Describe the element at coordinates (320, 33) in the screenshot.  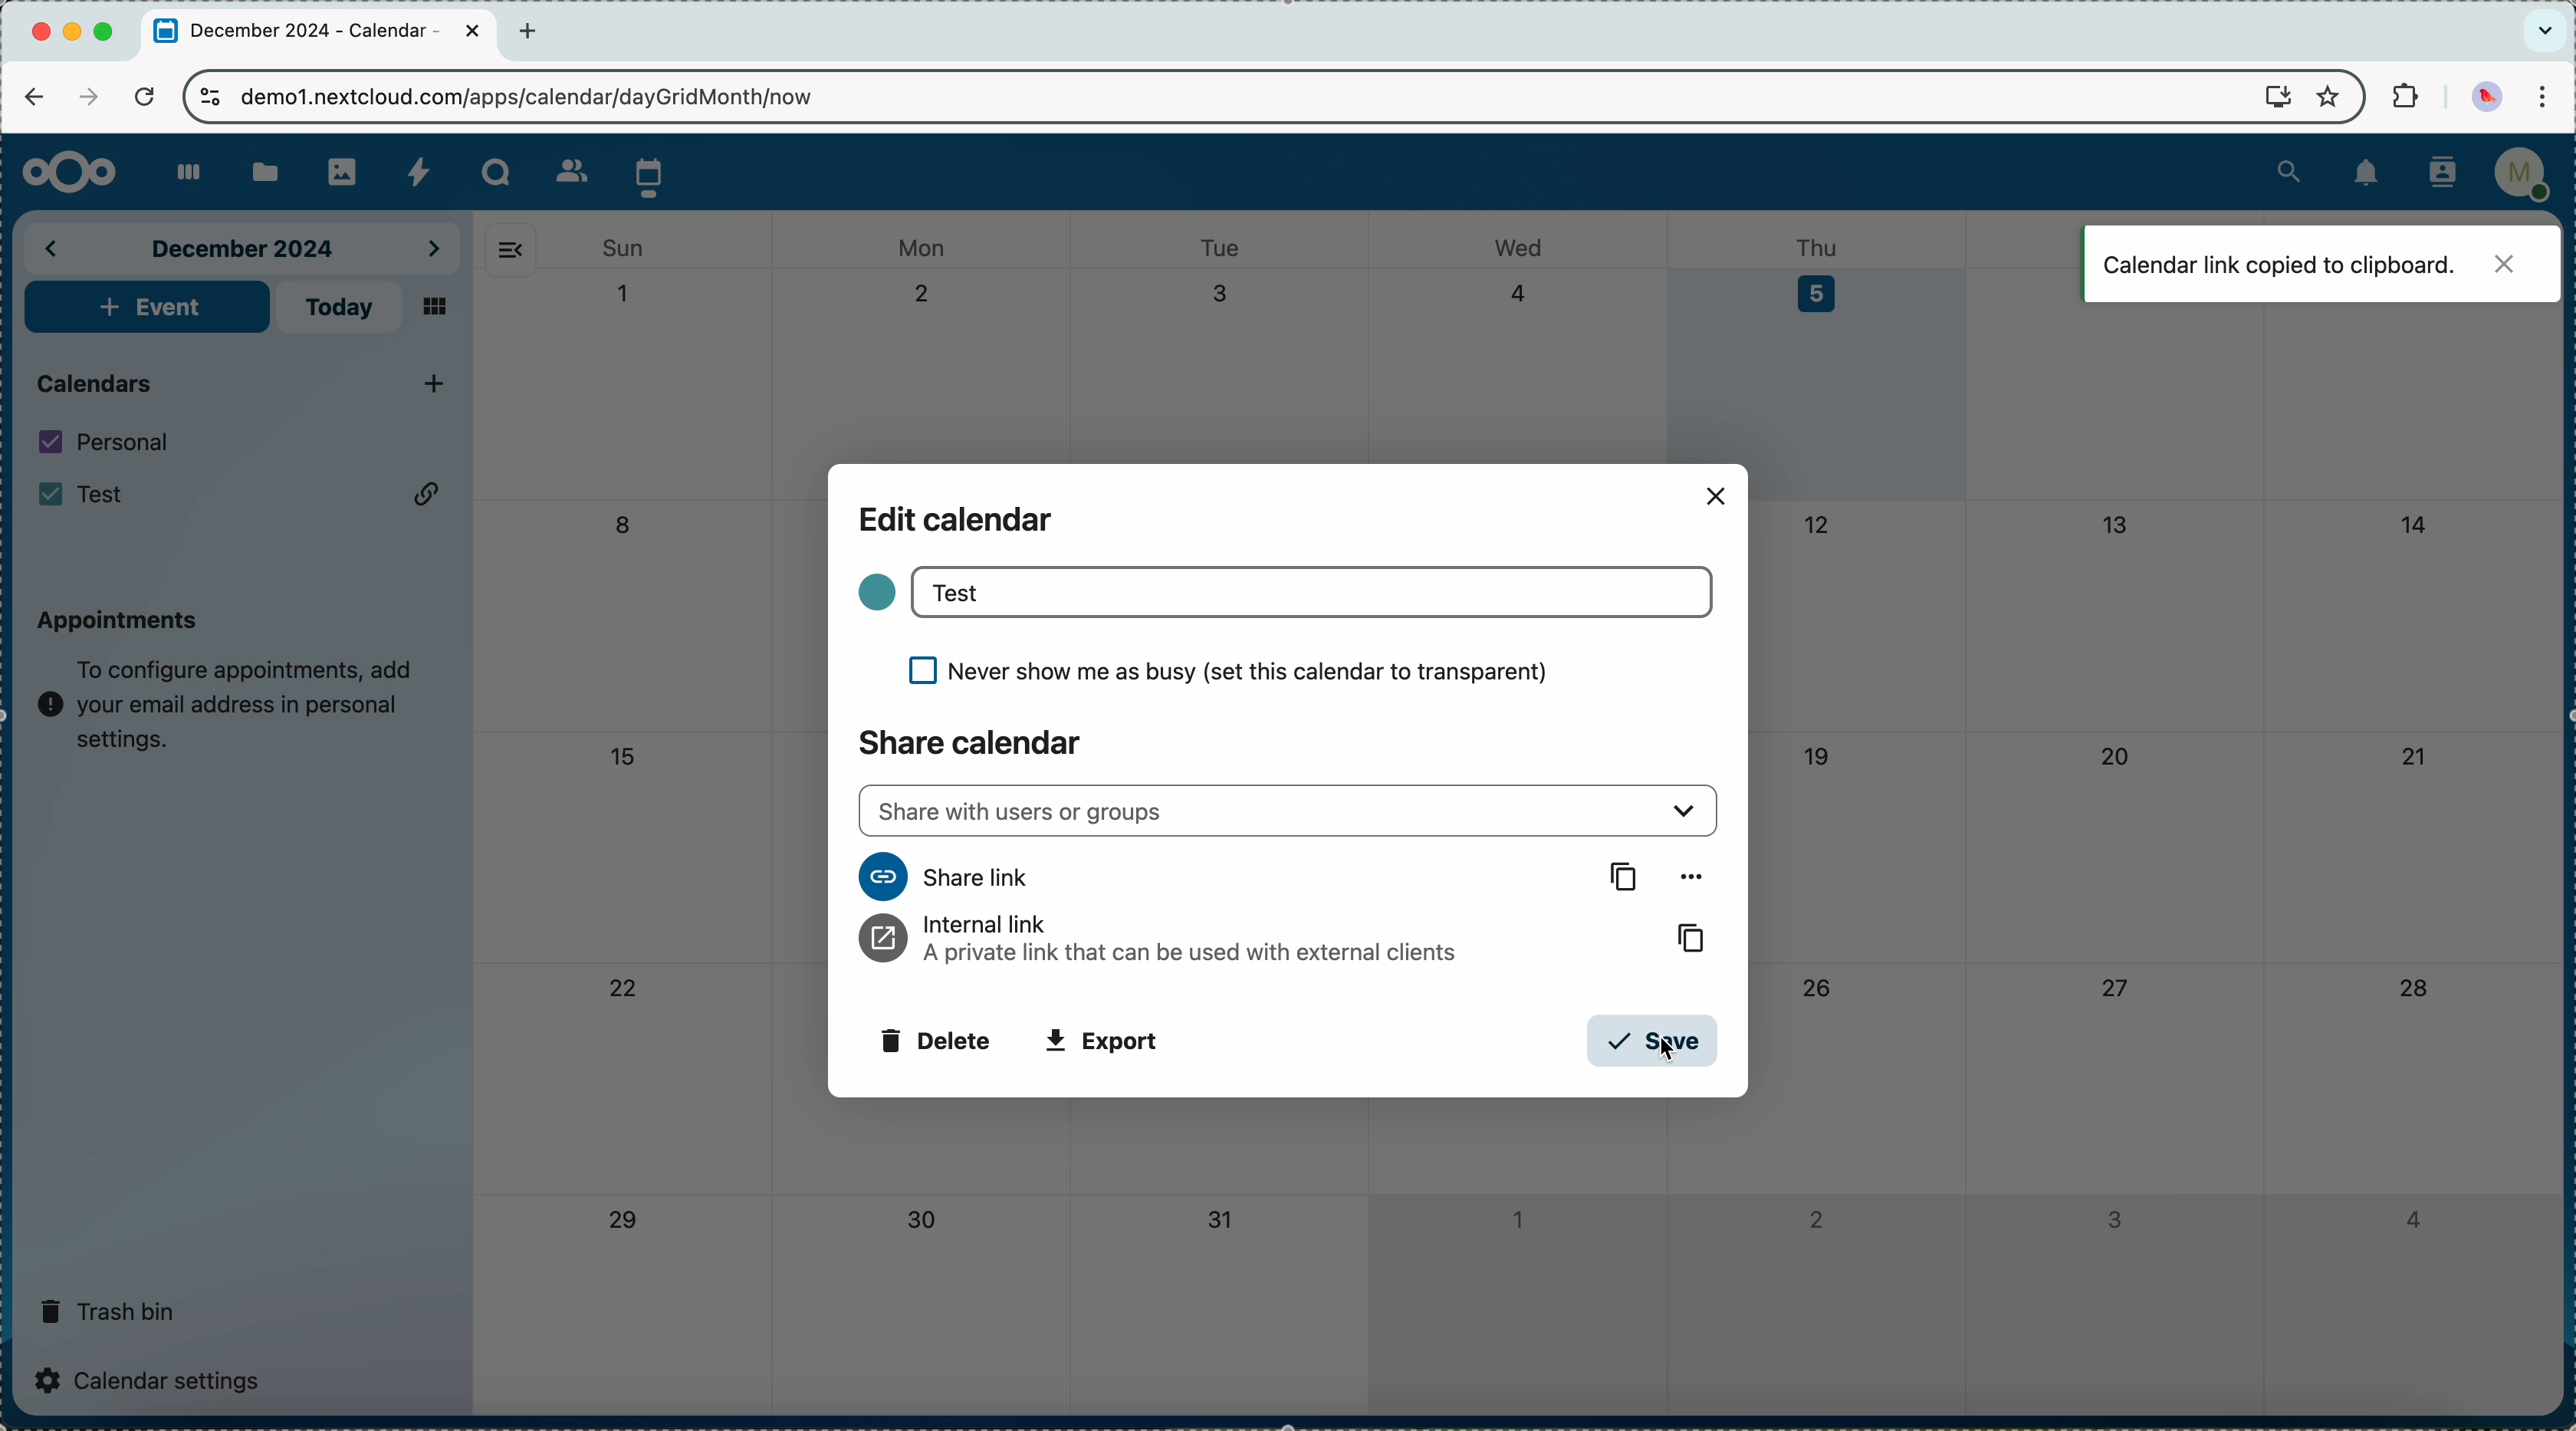
I see `tab` at that location.